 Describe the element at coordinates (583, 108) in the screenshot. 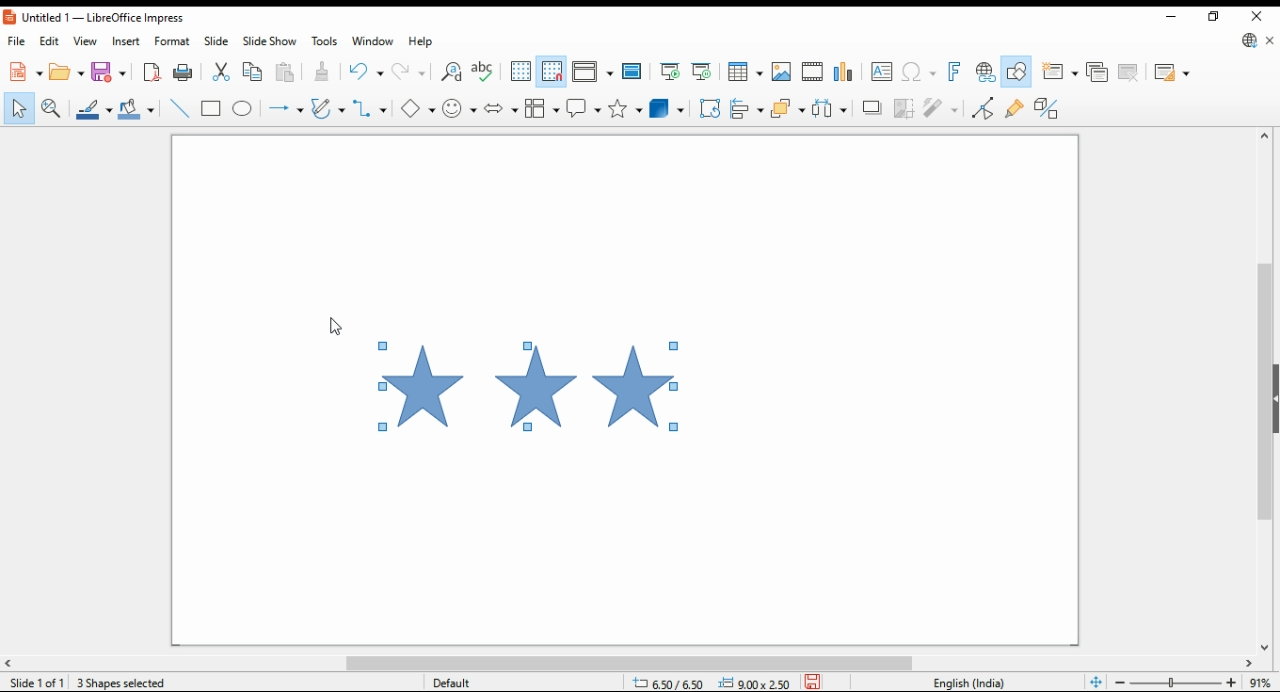

I see `callout shapes` at that location.